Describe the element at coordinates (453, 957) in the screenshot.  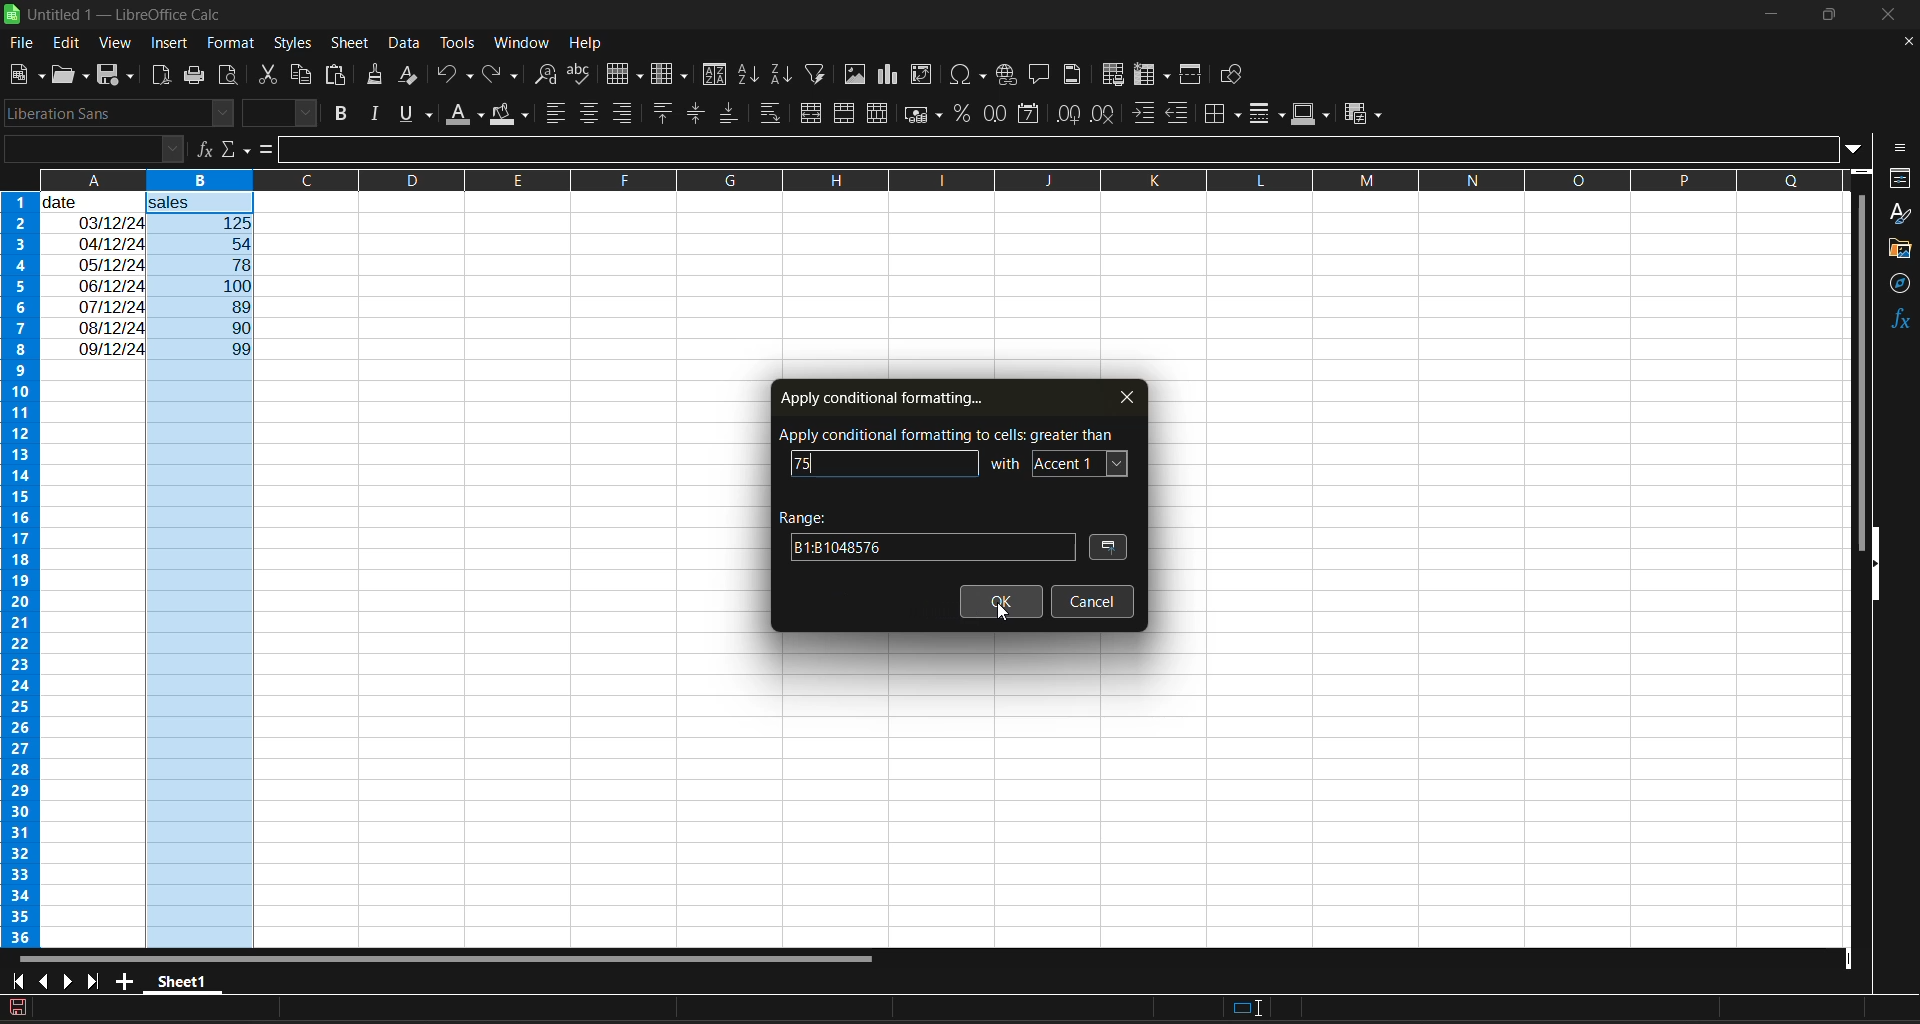
I see `horizontal scroll bar` at that location.